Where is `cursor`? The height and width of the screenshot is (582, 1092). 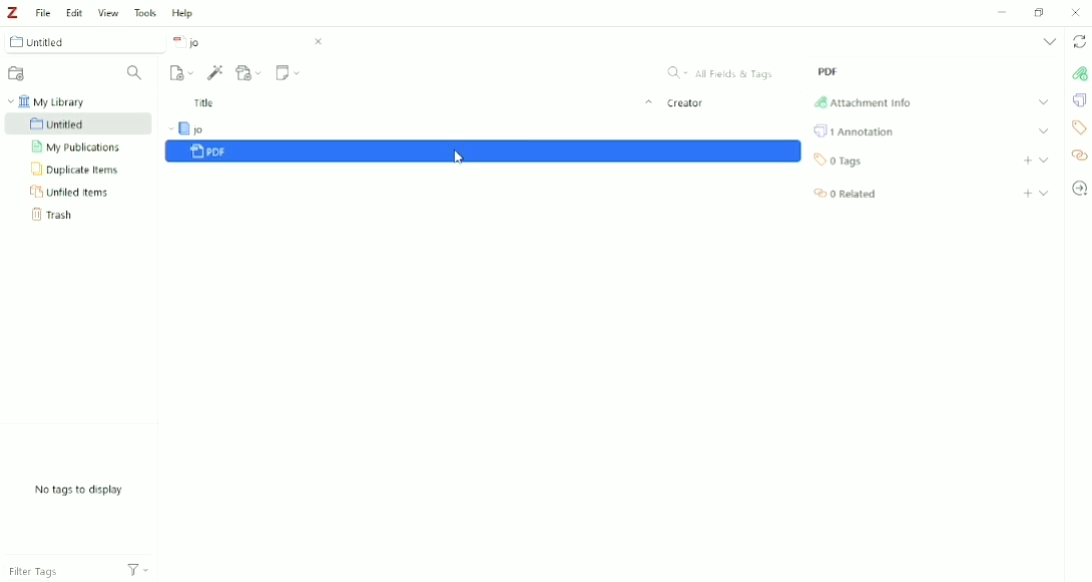
cursor is located at coordinates (456, 158).